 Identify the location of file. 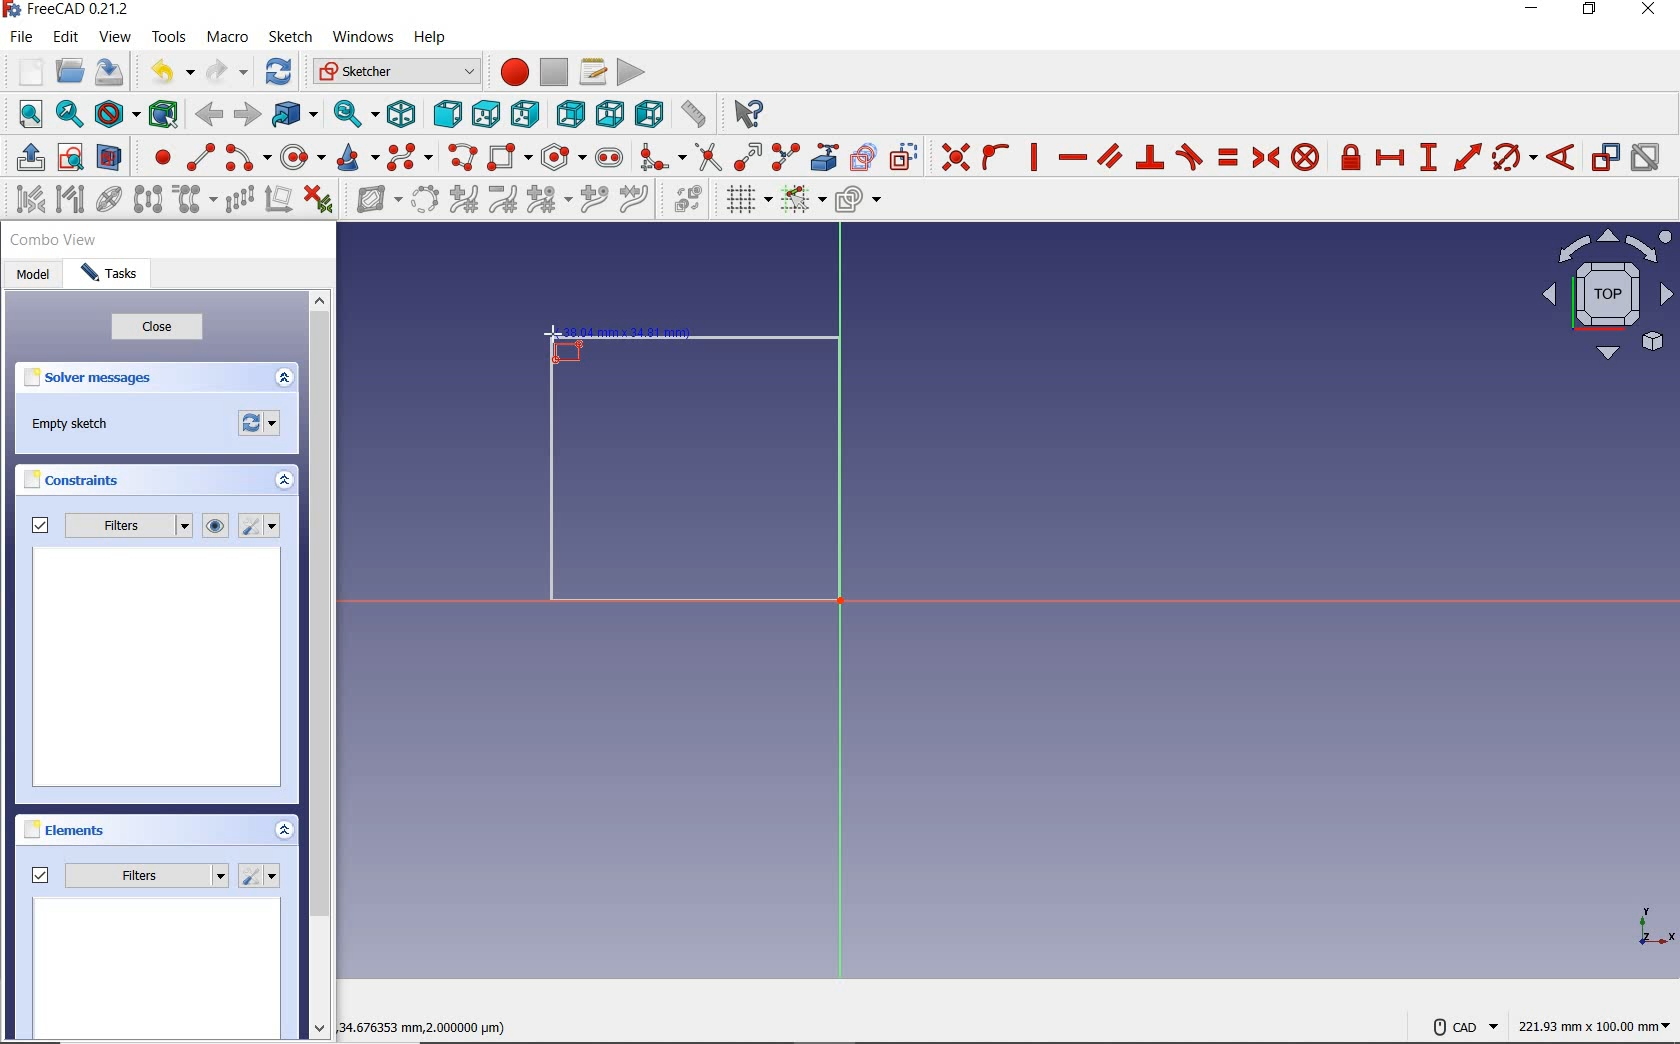
(22, 37).